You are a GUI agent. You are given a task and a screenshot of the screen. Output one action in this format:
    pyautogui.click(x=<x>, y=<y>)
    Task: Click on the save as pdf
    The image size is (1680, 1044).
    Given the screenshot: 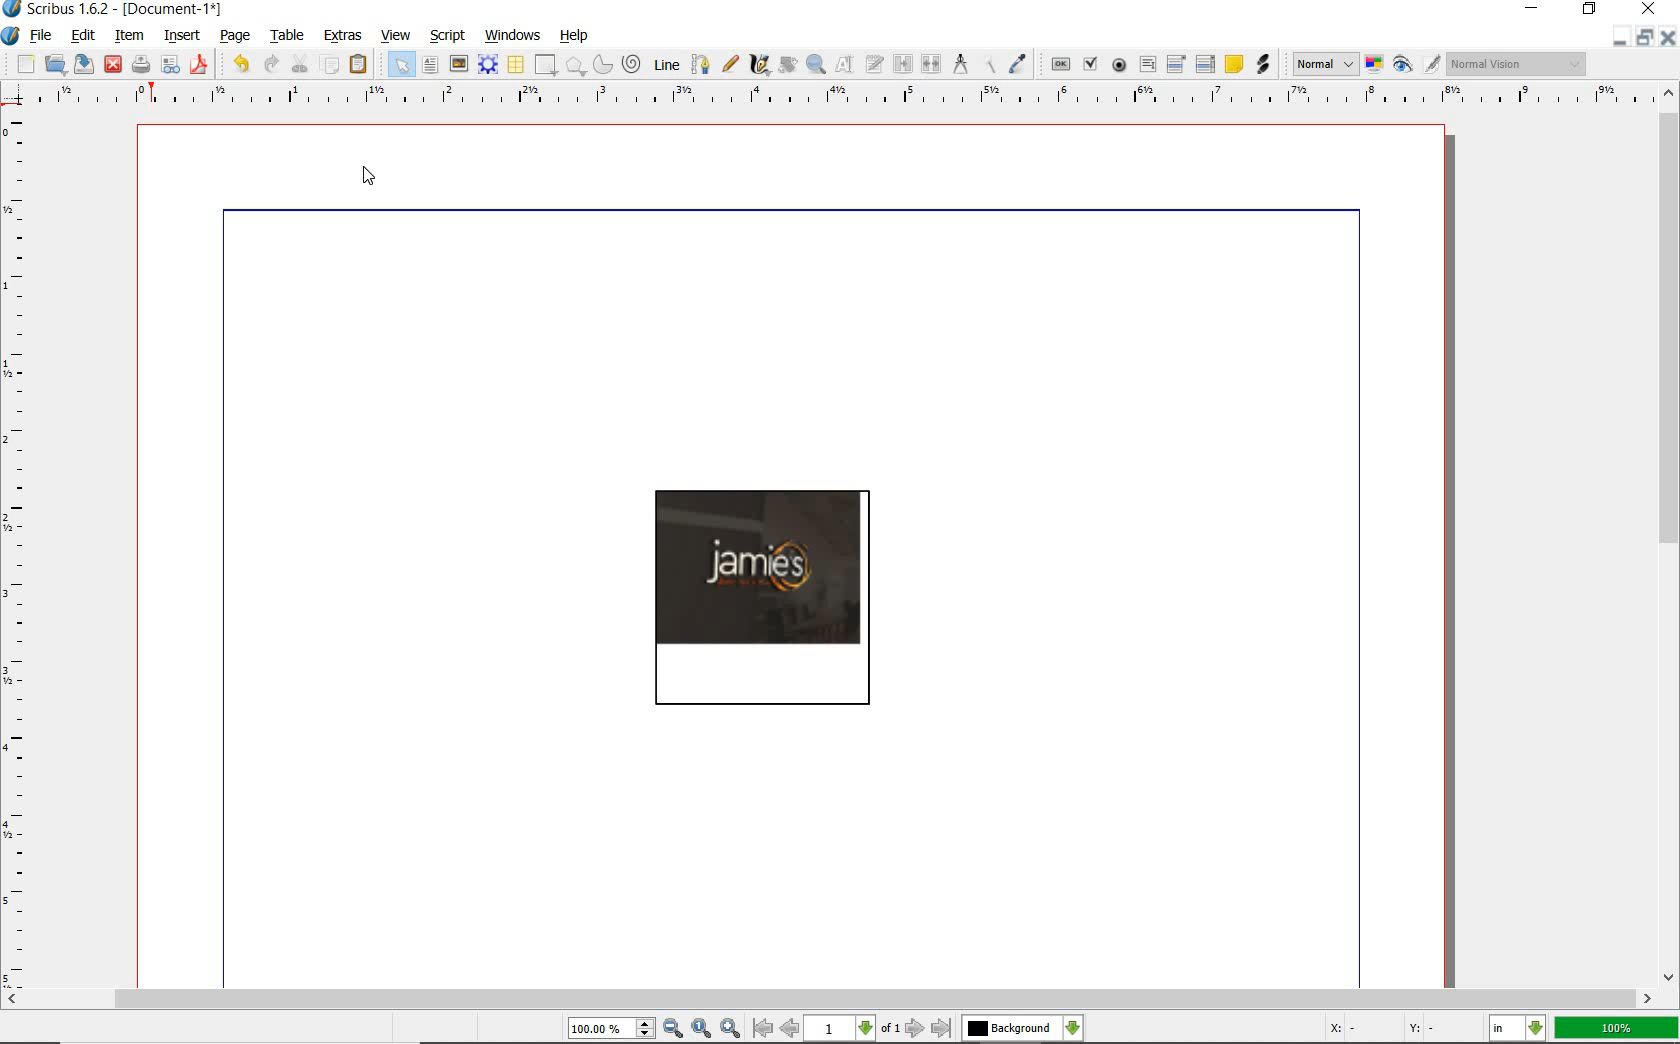 What is the action you would take?
    pyautogui.click(x=200, y=64)
    